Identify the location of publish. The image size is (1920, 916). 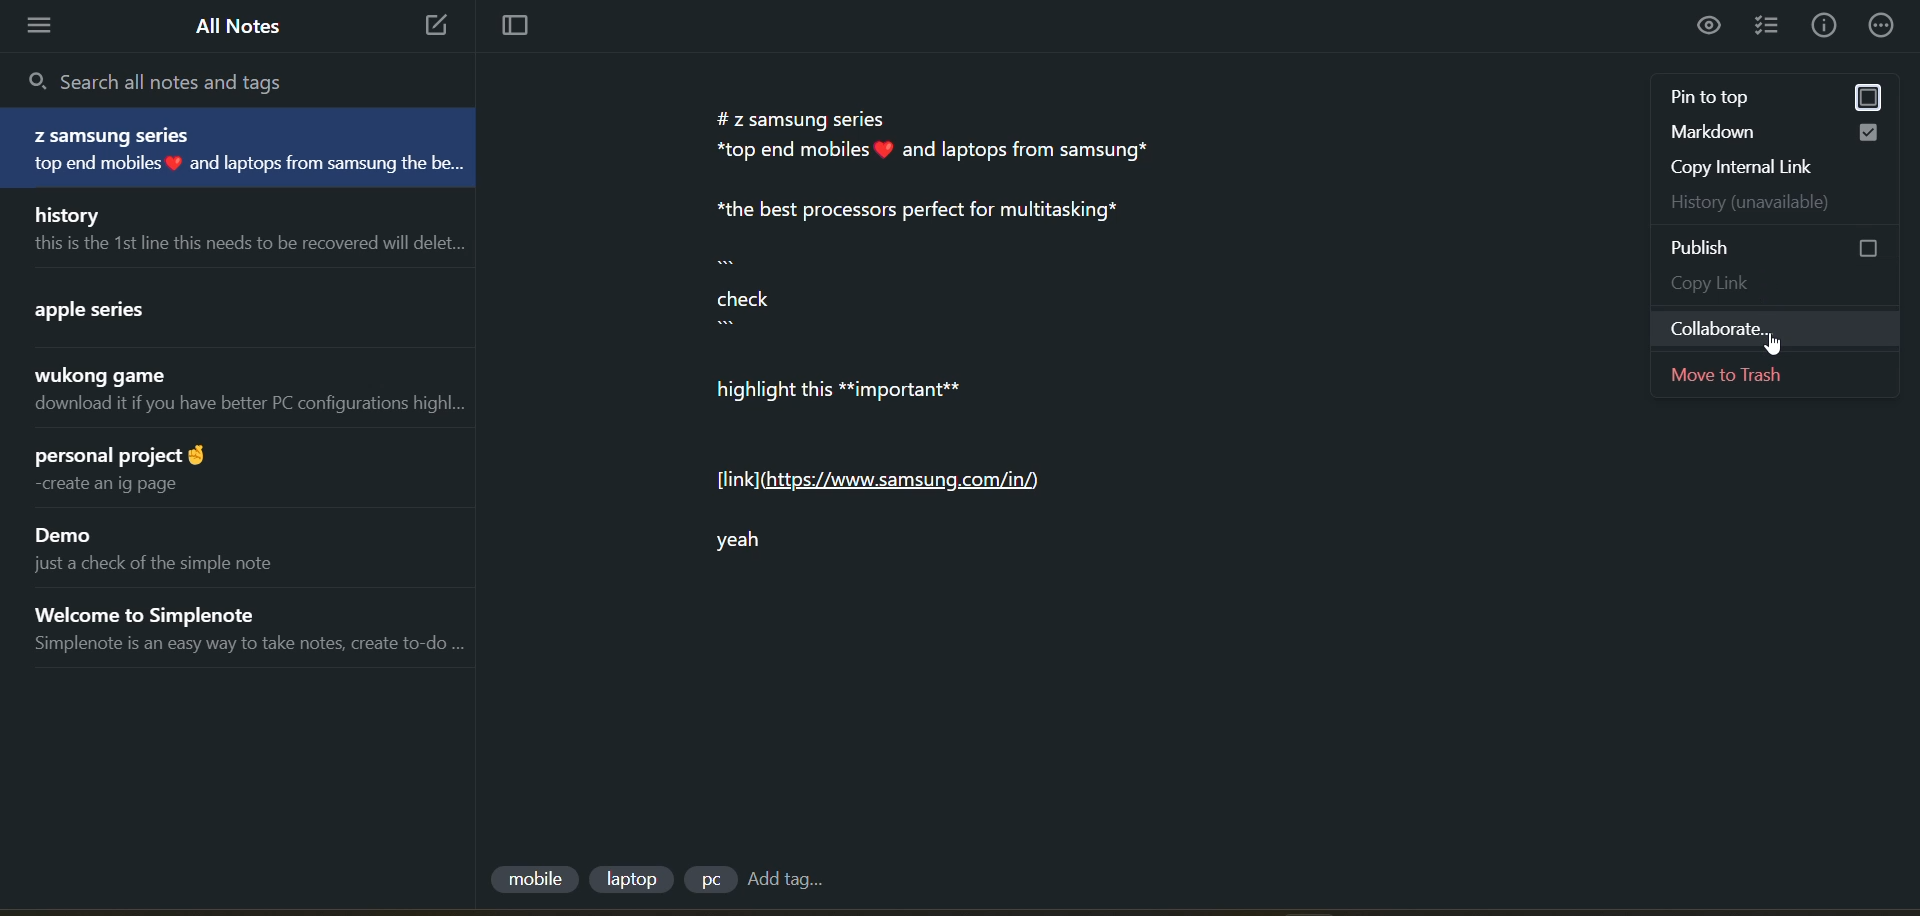
(1790, 246).